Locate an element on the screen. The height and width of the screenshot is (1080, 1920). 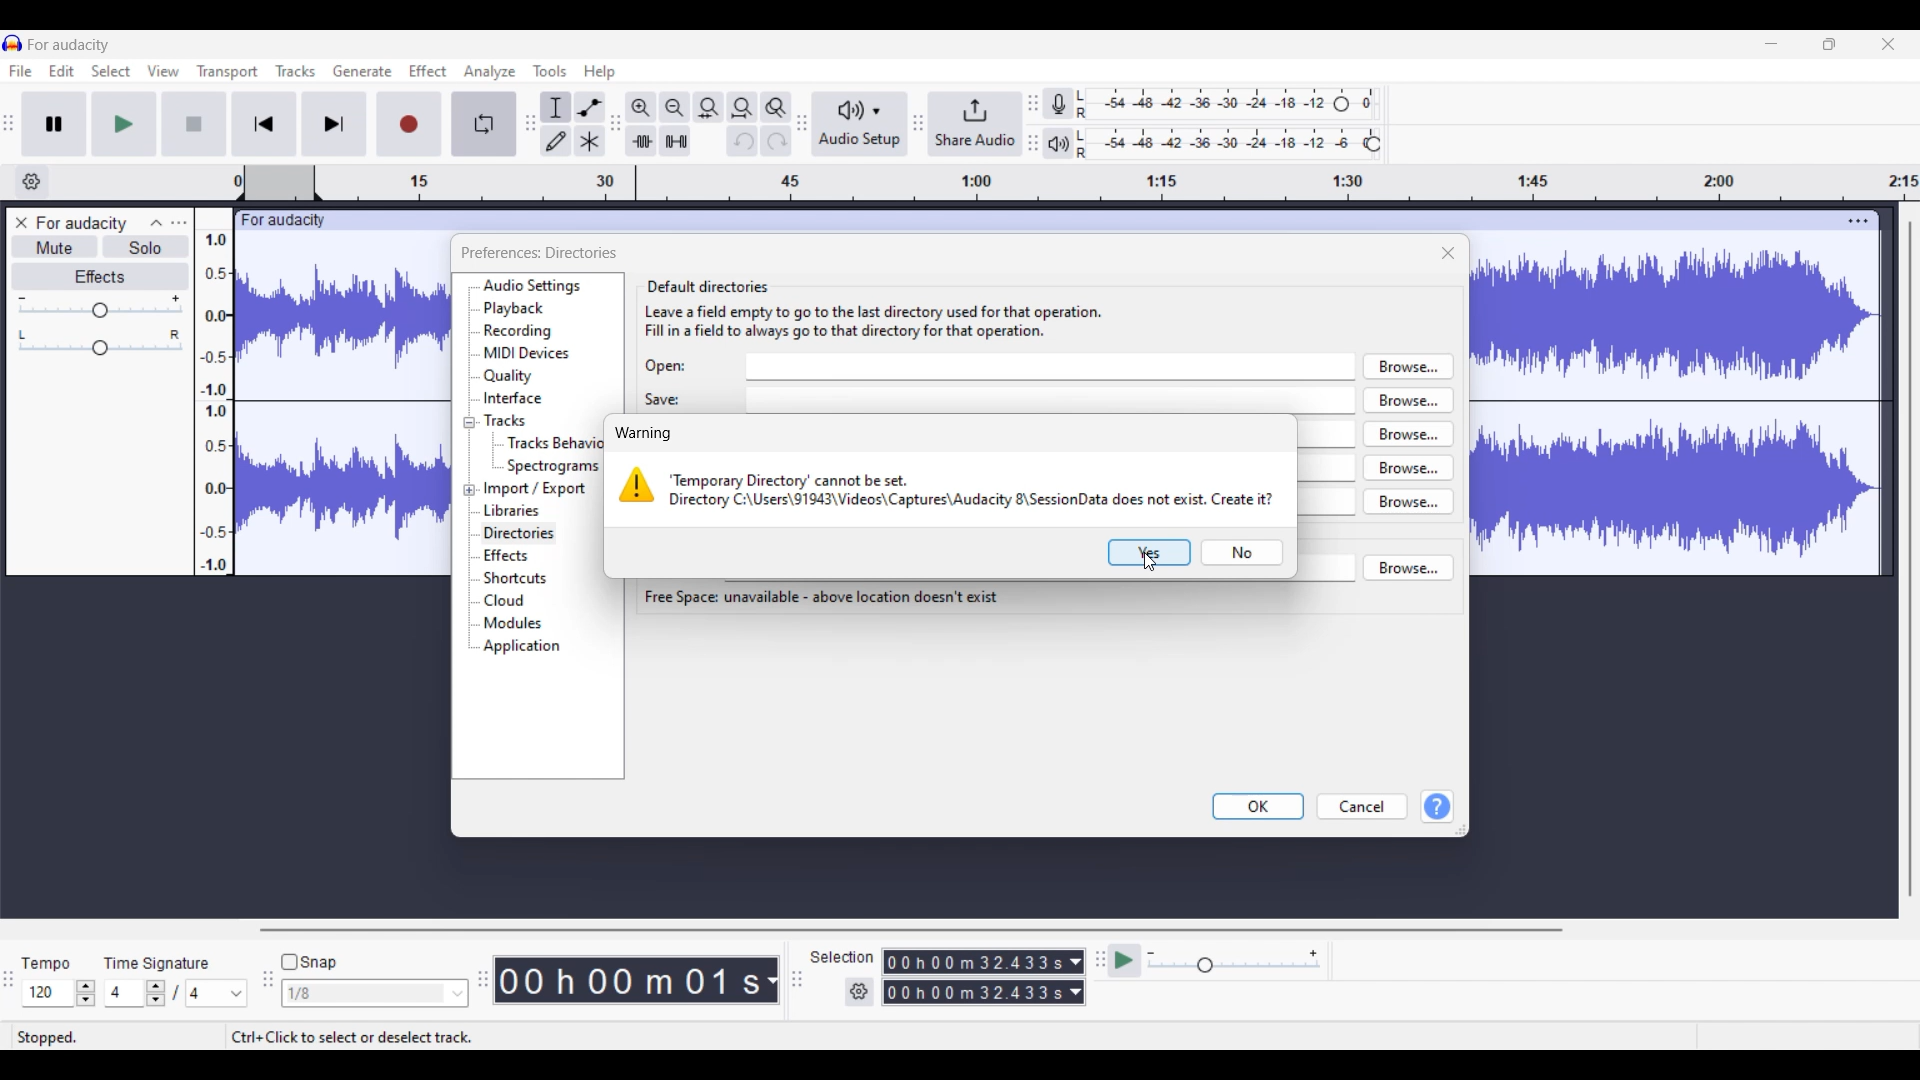
Edit menu is located at coordinates (62, 71).